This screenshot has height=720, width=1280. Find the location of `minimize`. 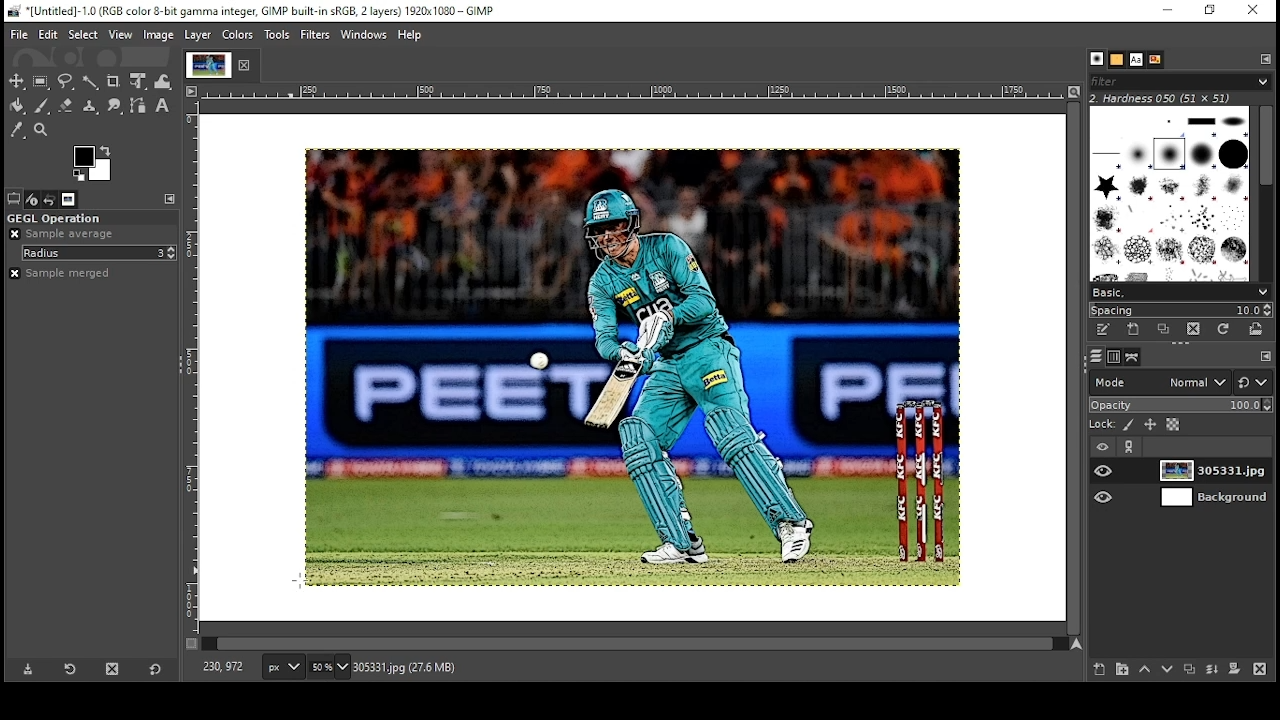

minimize is located at coordinates (1168, 10).